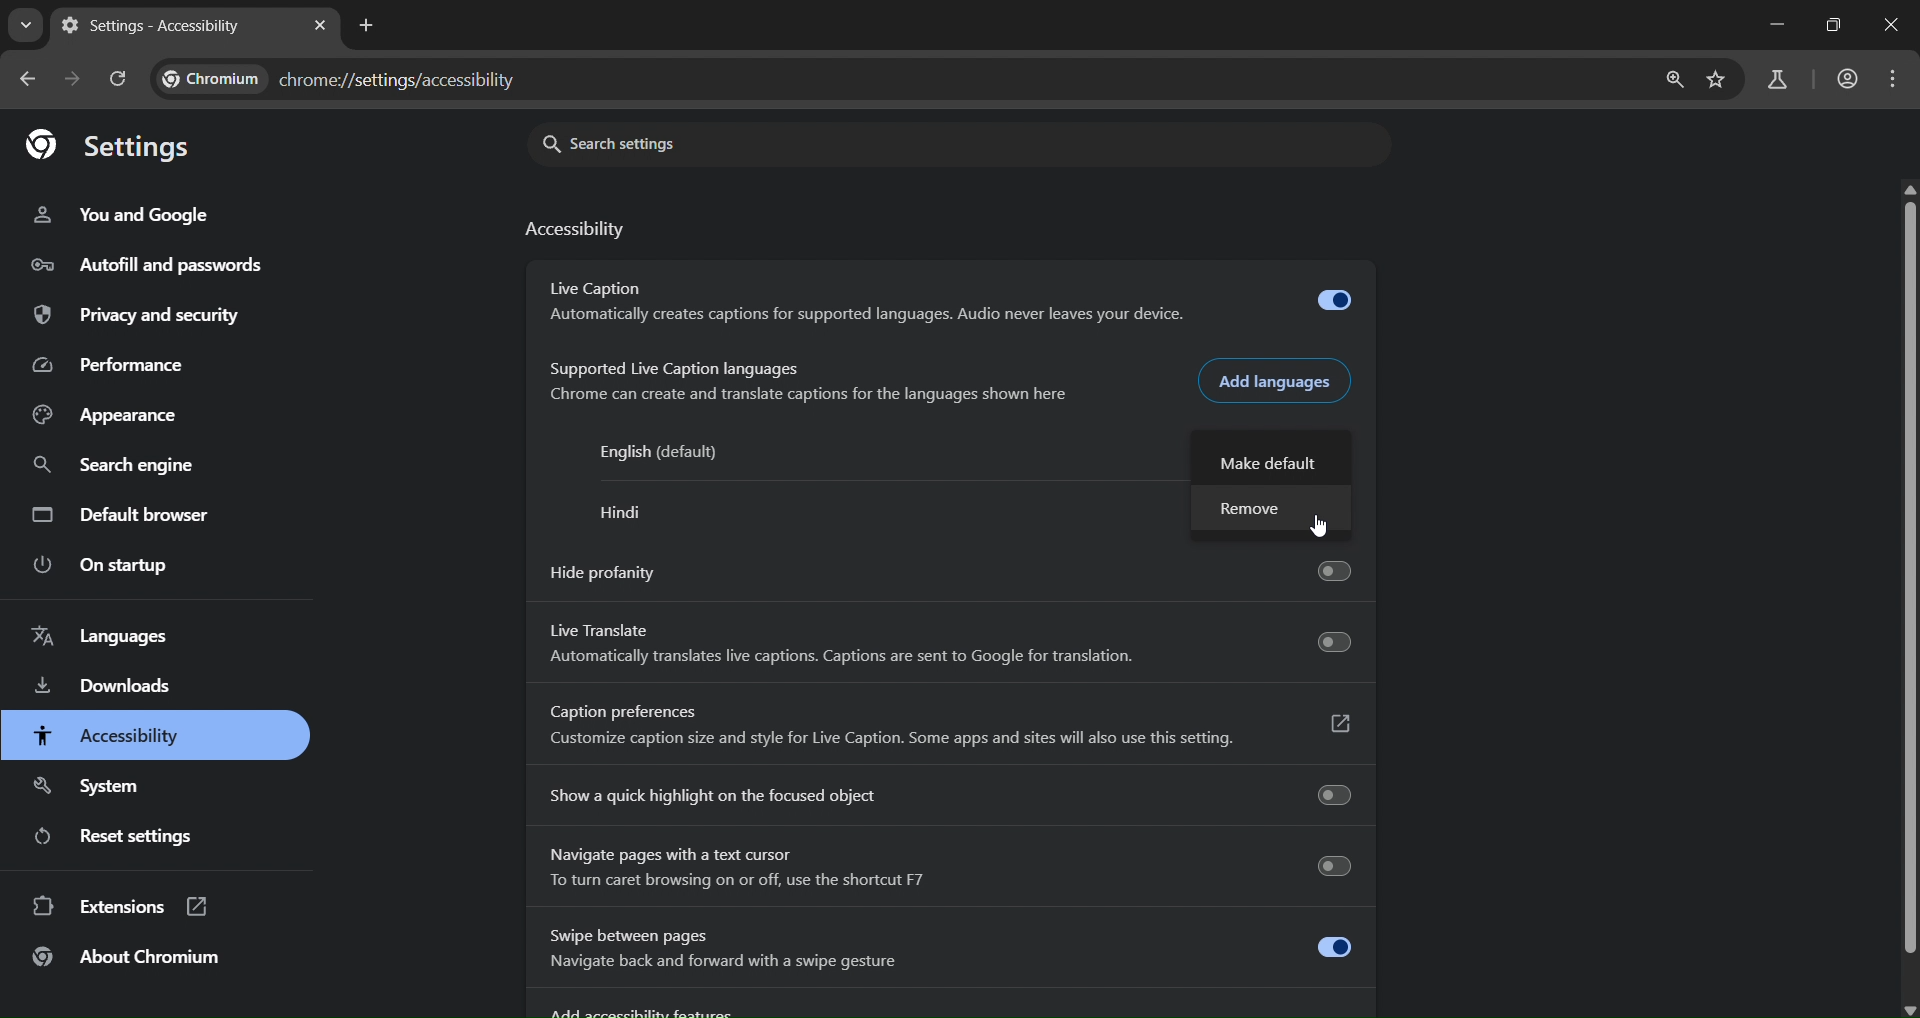  I want to click on scroll down, so click(1907, 1008).